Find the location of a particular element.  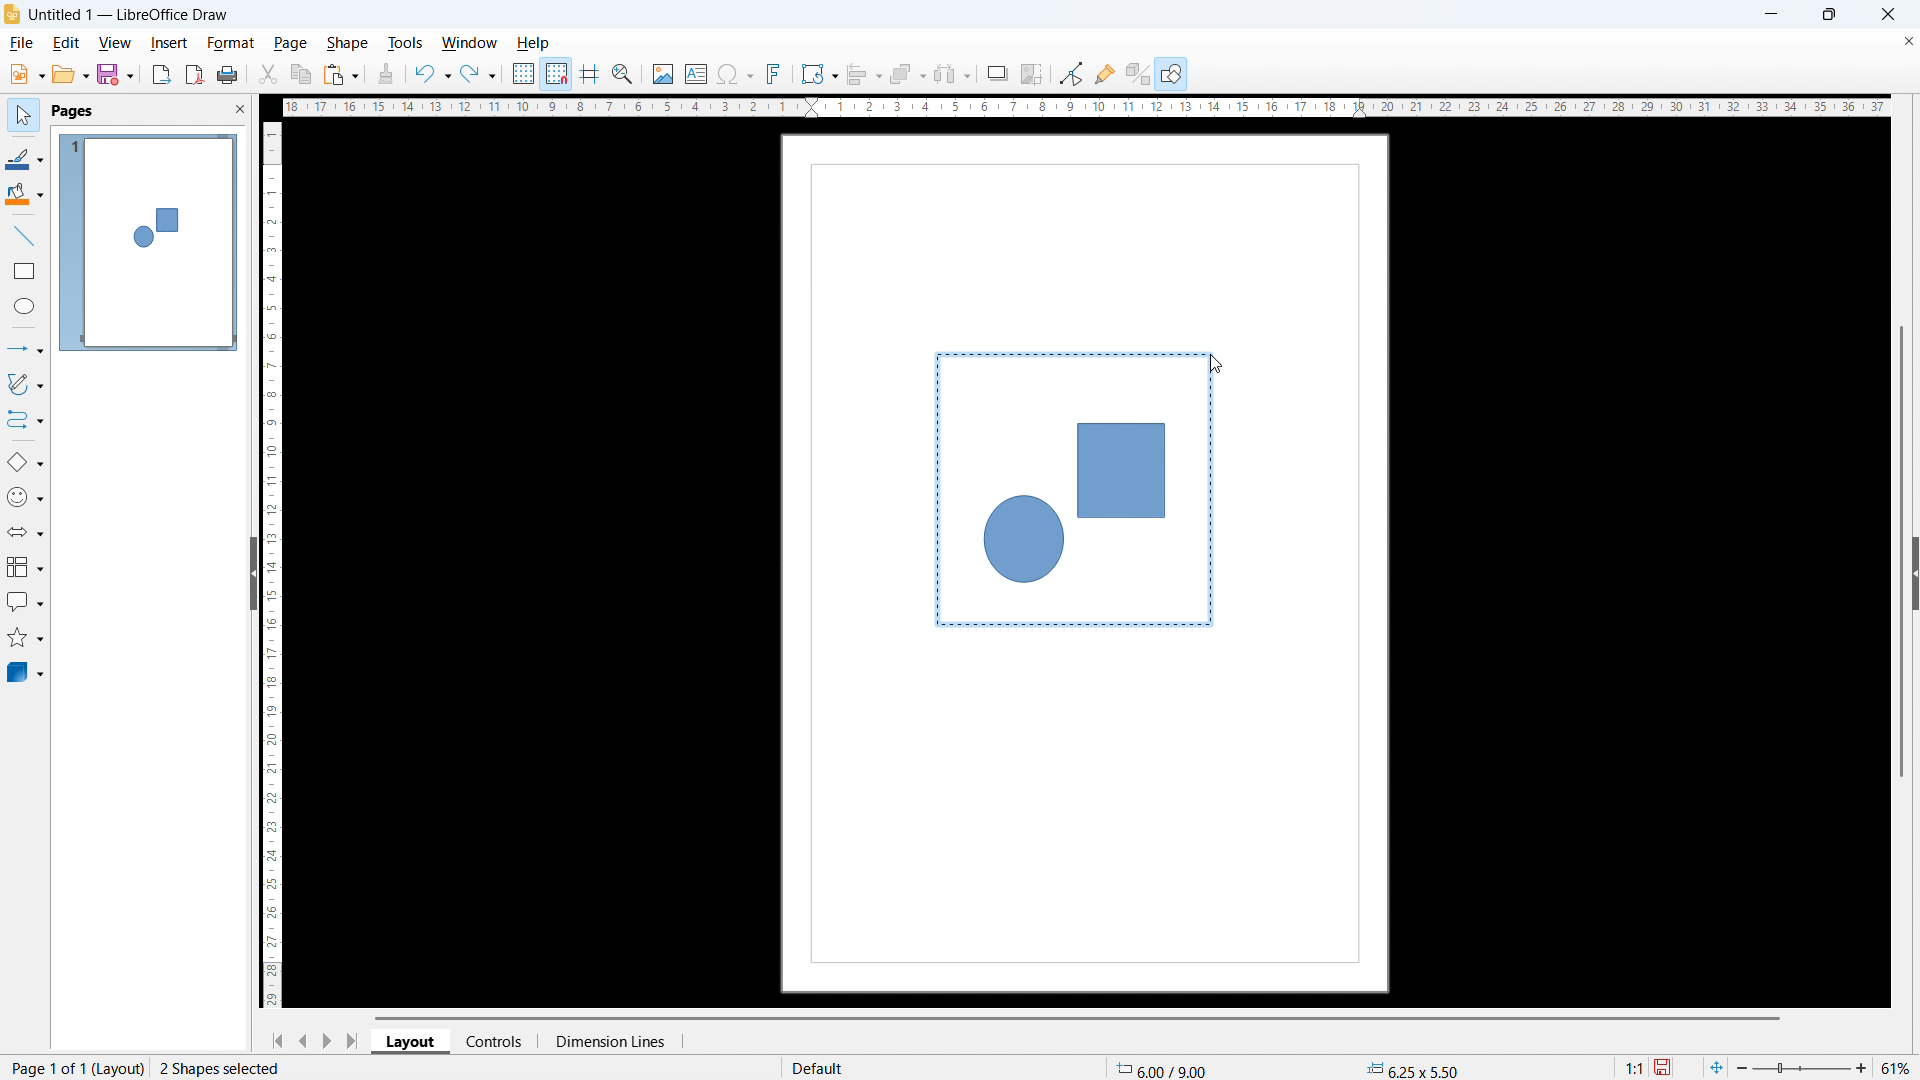

snap to grid is located at coordinates (557, 73).